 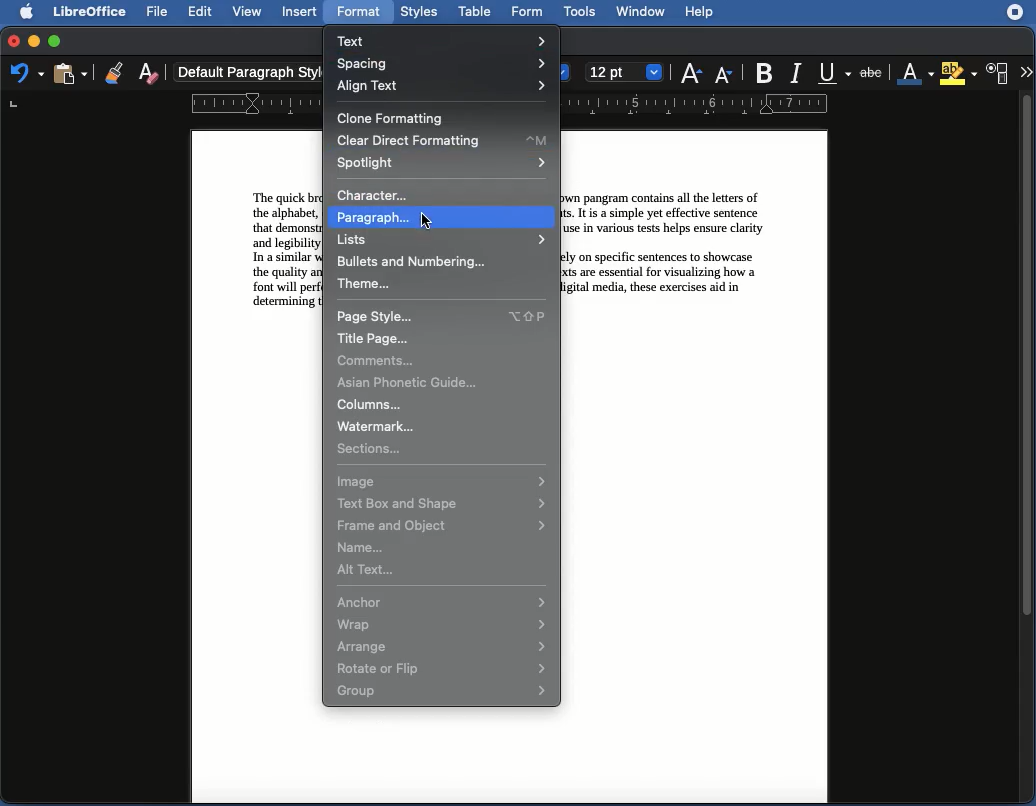 What do you see at coordinates (442, 218) in the screenshot?
I see `Paragraph` at bounding box center [442, 218].